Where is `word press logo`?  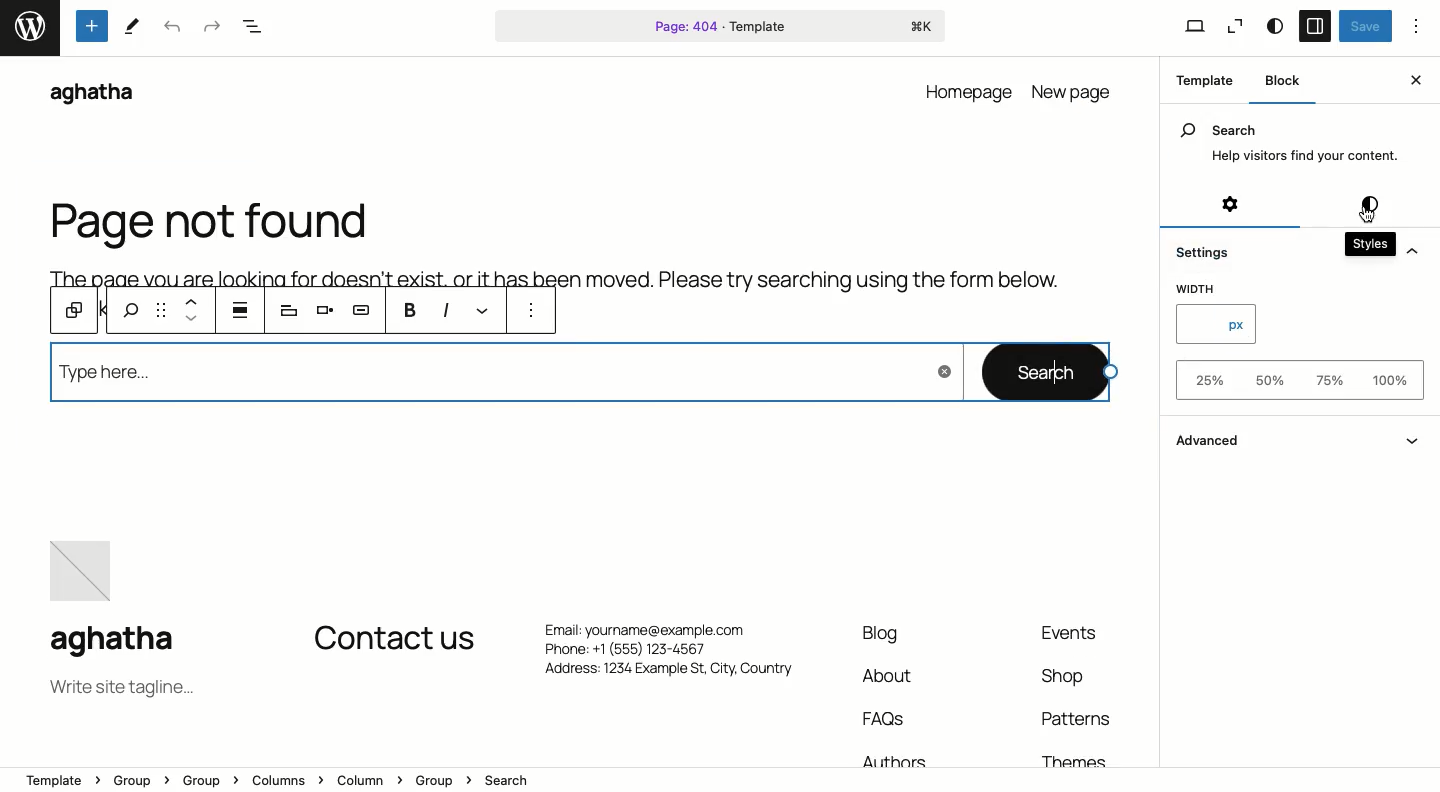
word press logo is located at coordinates (29, 28).